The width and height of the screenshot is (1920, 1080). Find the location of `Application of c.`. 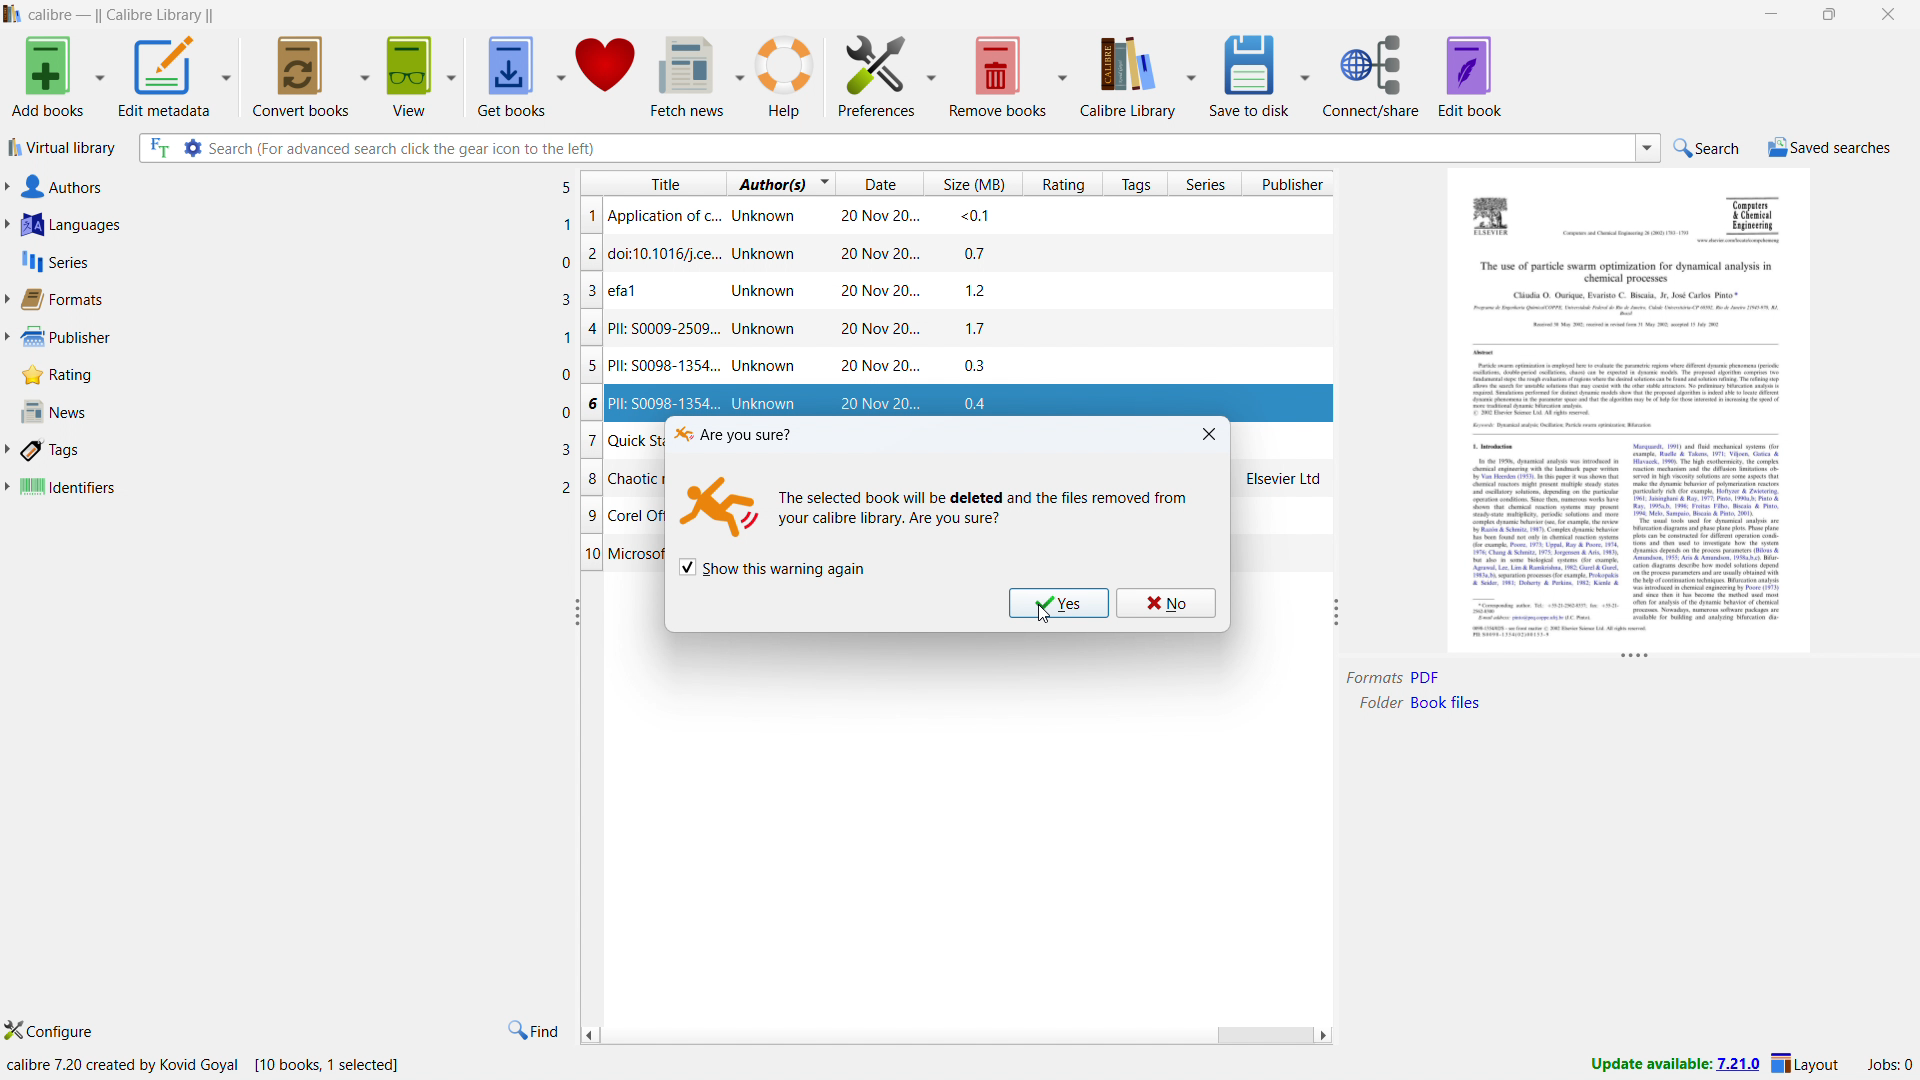

Application of c. is located at coordinates (921, 216).